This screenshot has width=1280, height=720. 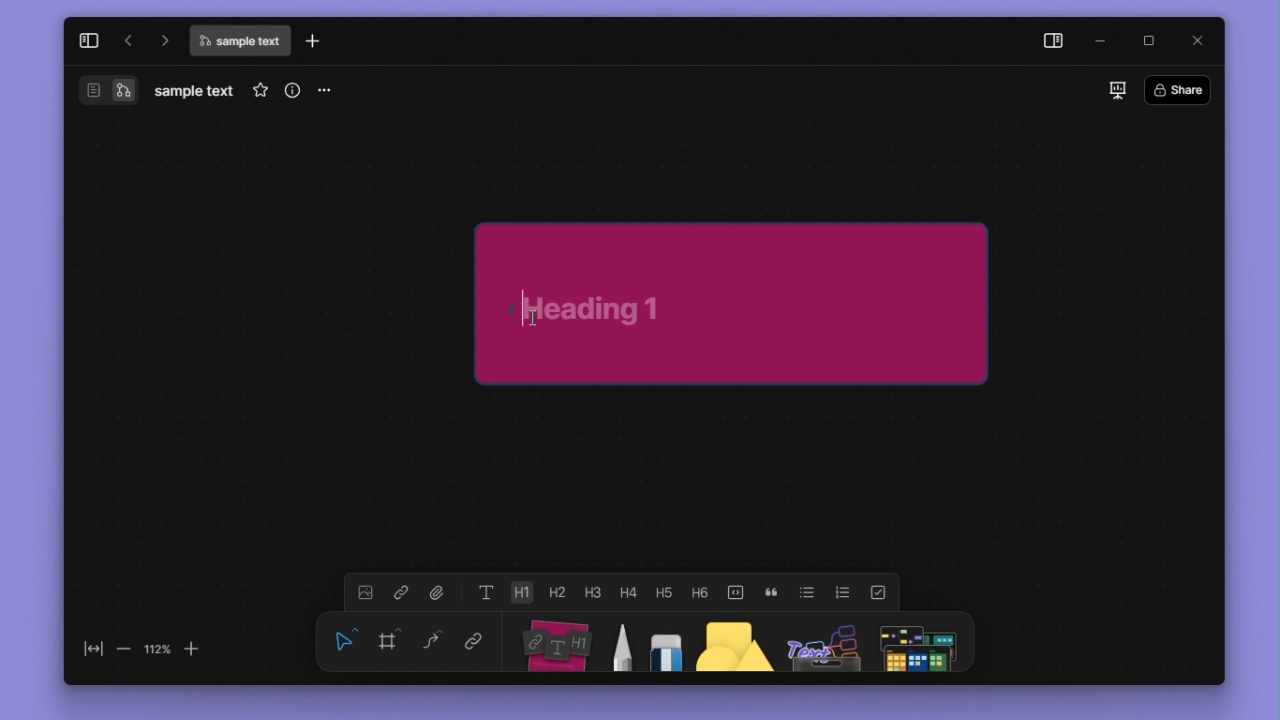 I want to click on switch, so click(x=94, y=90).